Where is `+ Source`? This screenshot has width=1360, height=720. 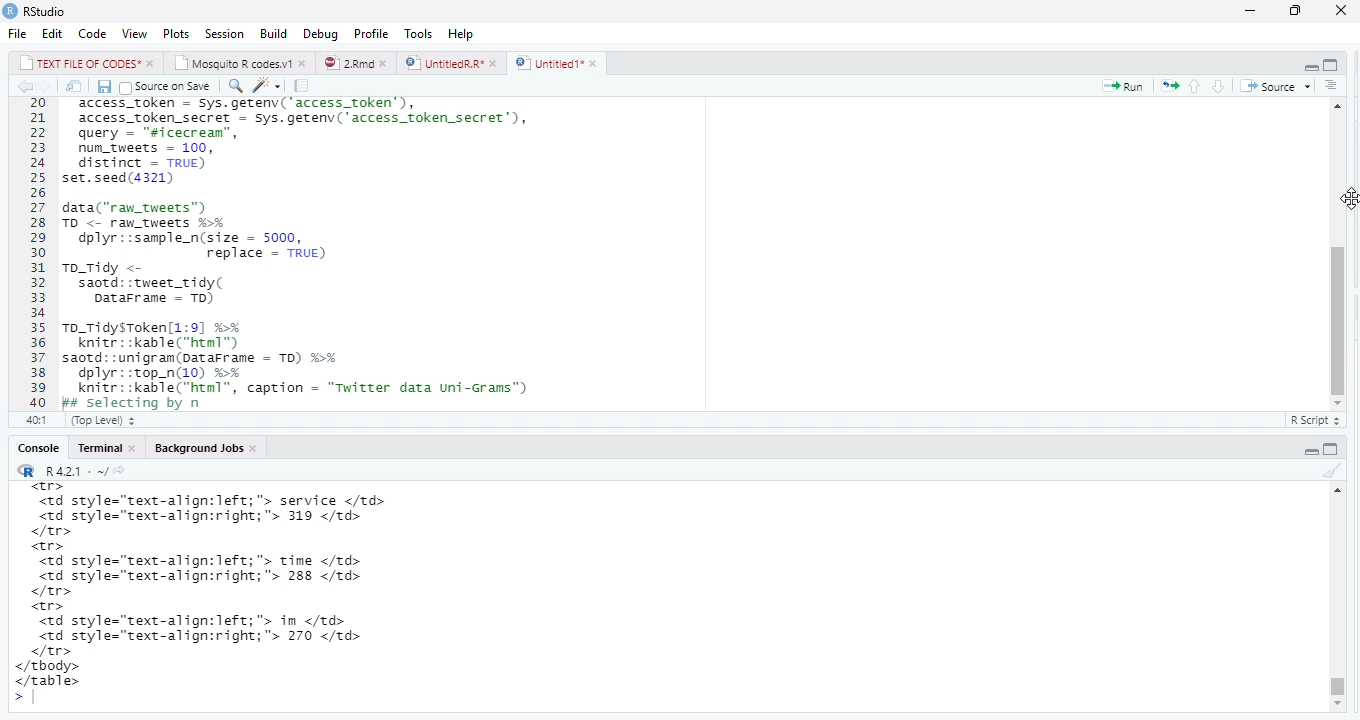 + Source is located at coordinates (1277, 85).